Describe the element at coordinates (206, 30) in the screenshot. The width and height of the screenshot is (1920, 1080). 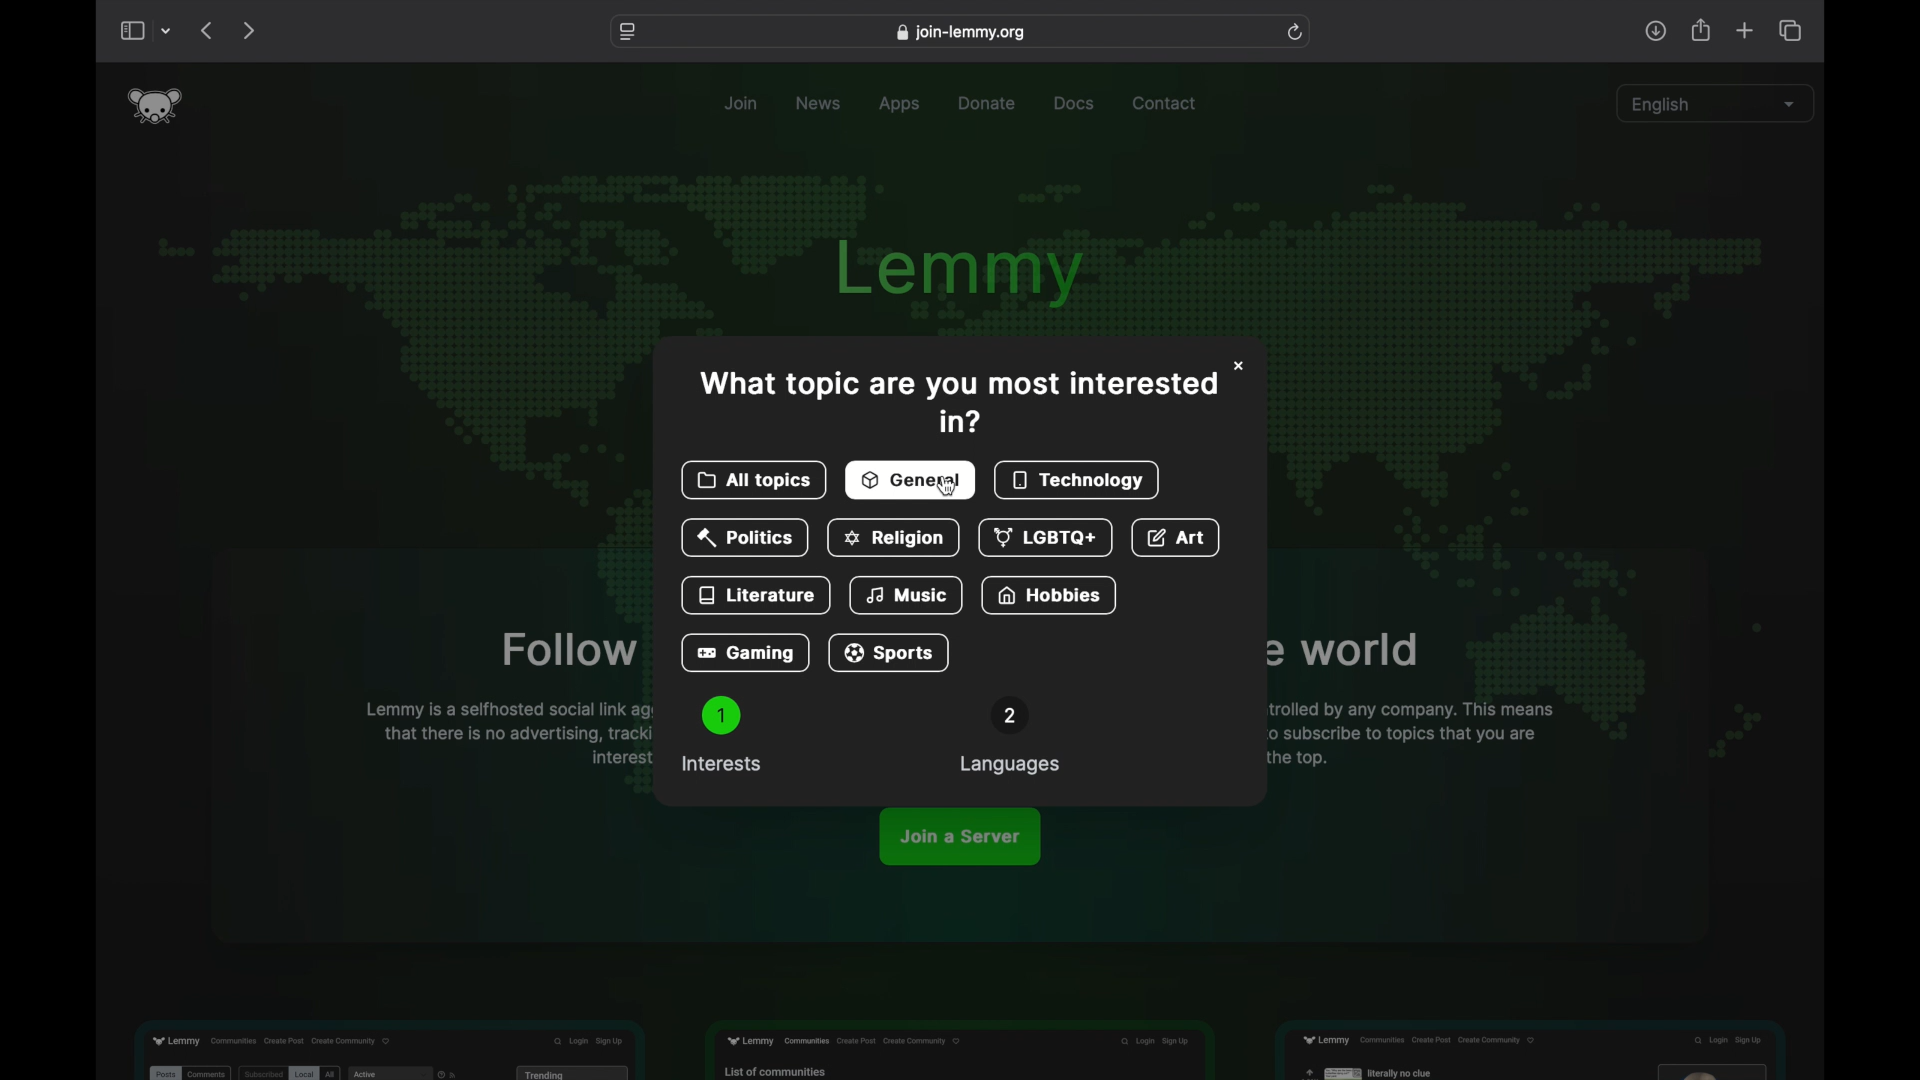
I see `previous page` at that location.